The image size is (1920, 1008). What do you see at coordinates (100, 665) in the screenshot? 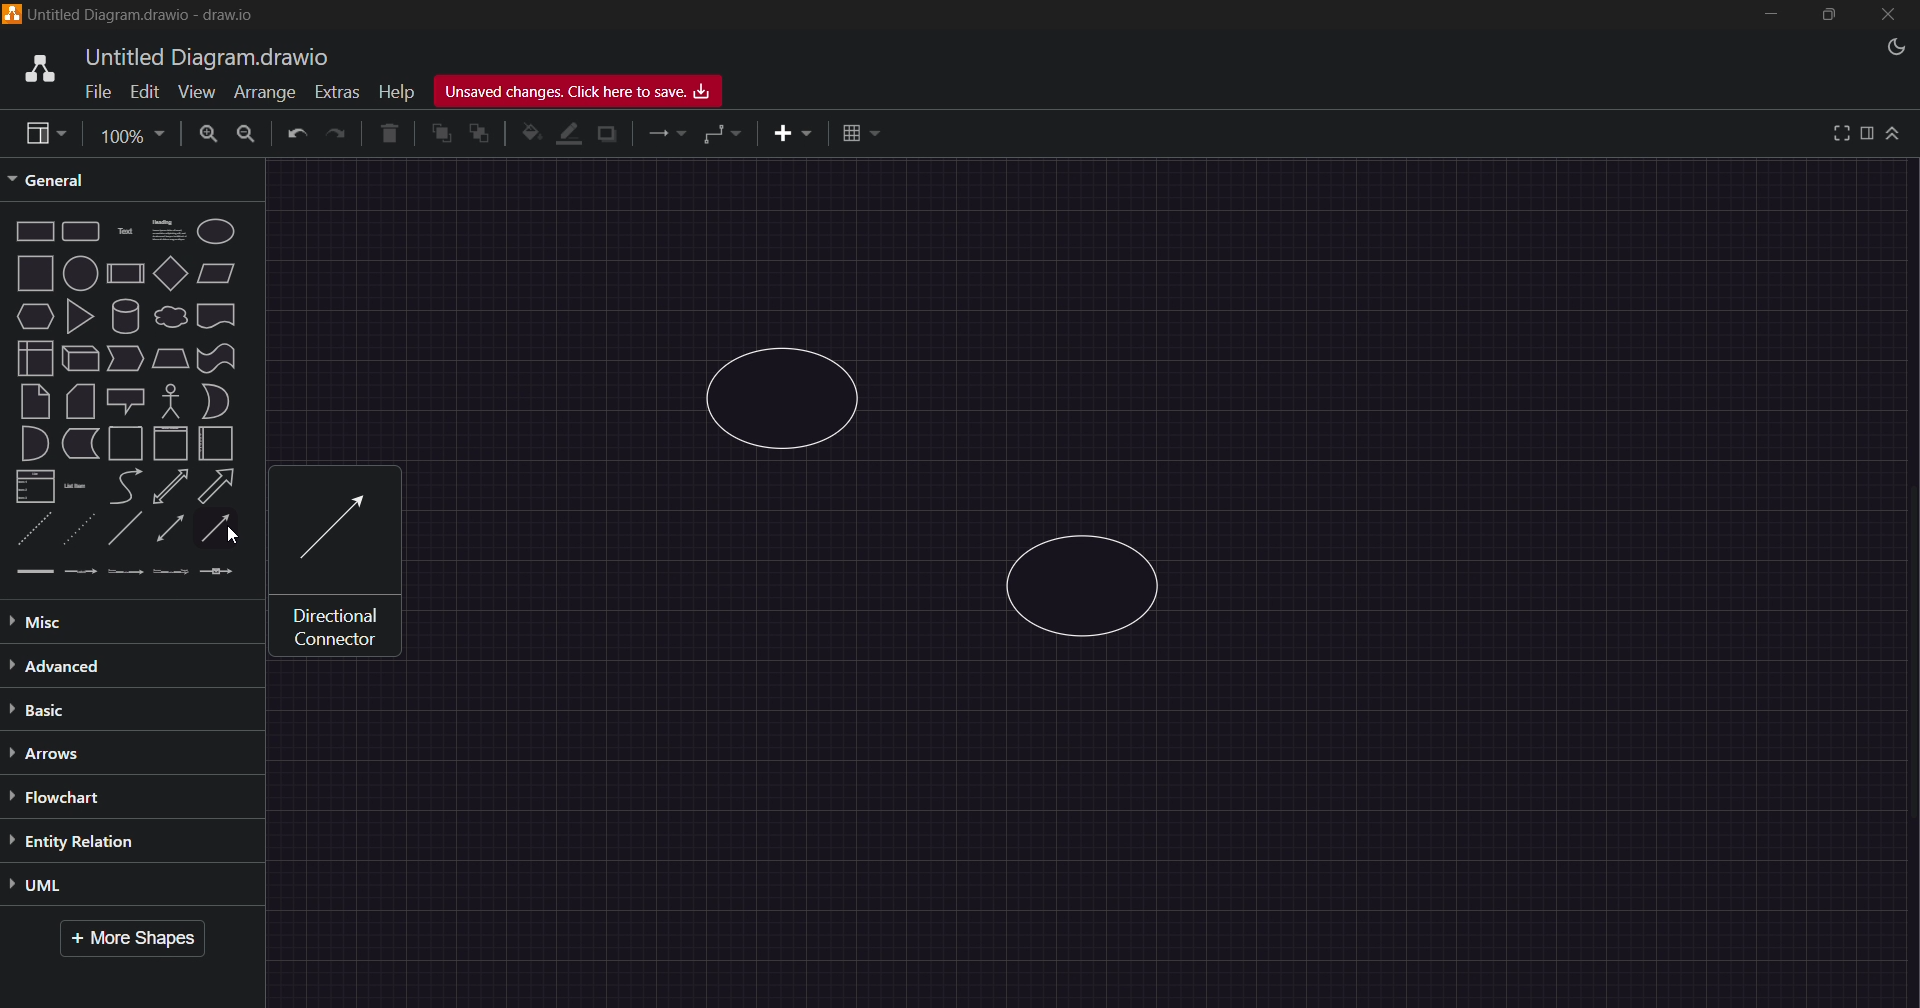
I see `Advanced` at bounding box center [100, 665].